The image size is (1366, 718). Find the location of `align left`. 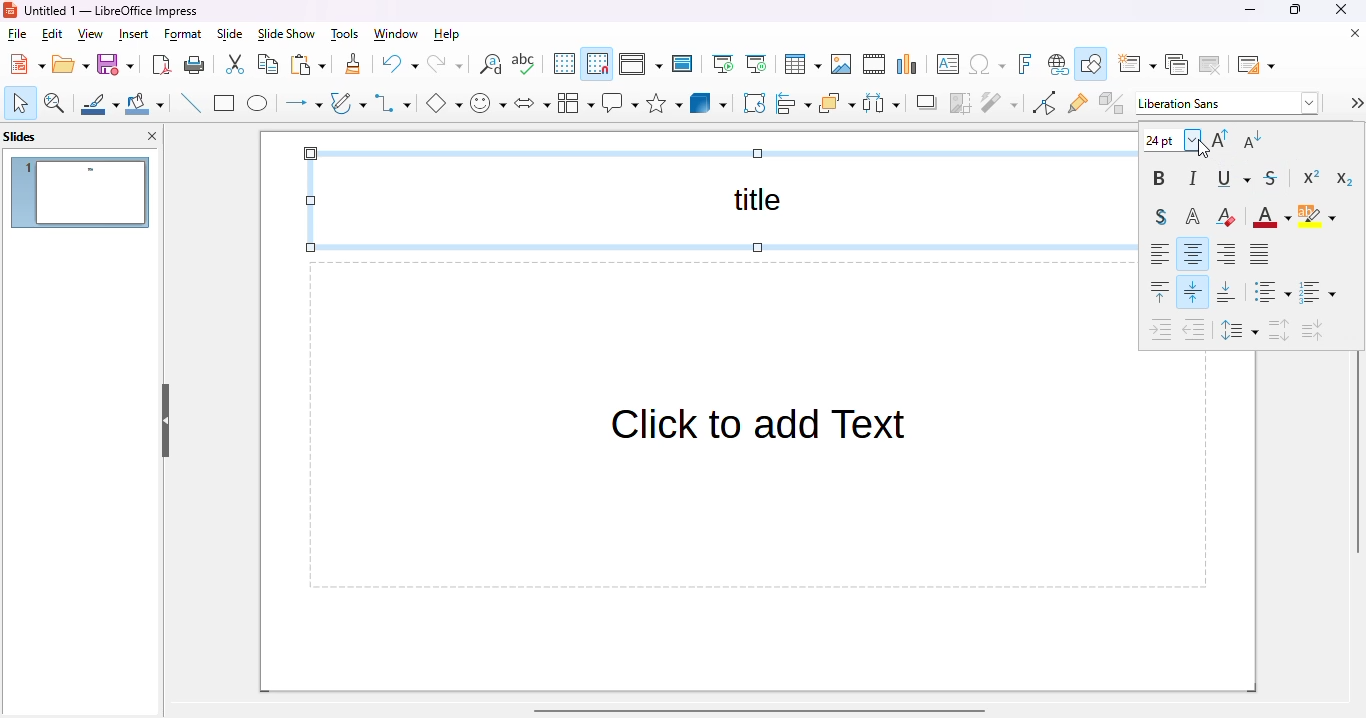

align left is located at coordinates (1160, 255).